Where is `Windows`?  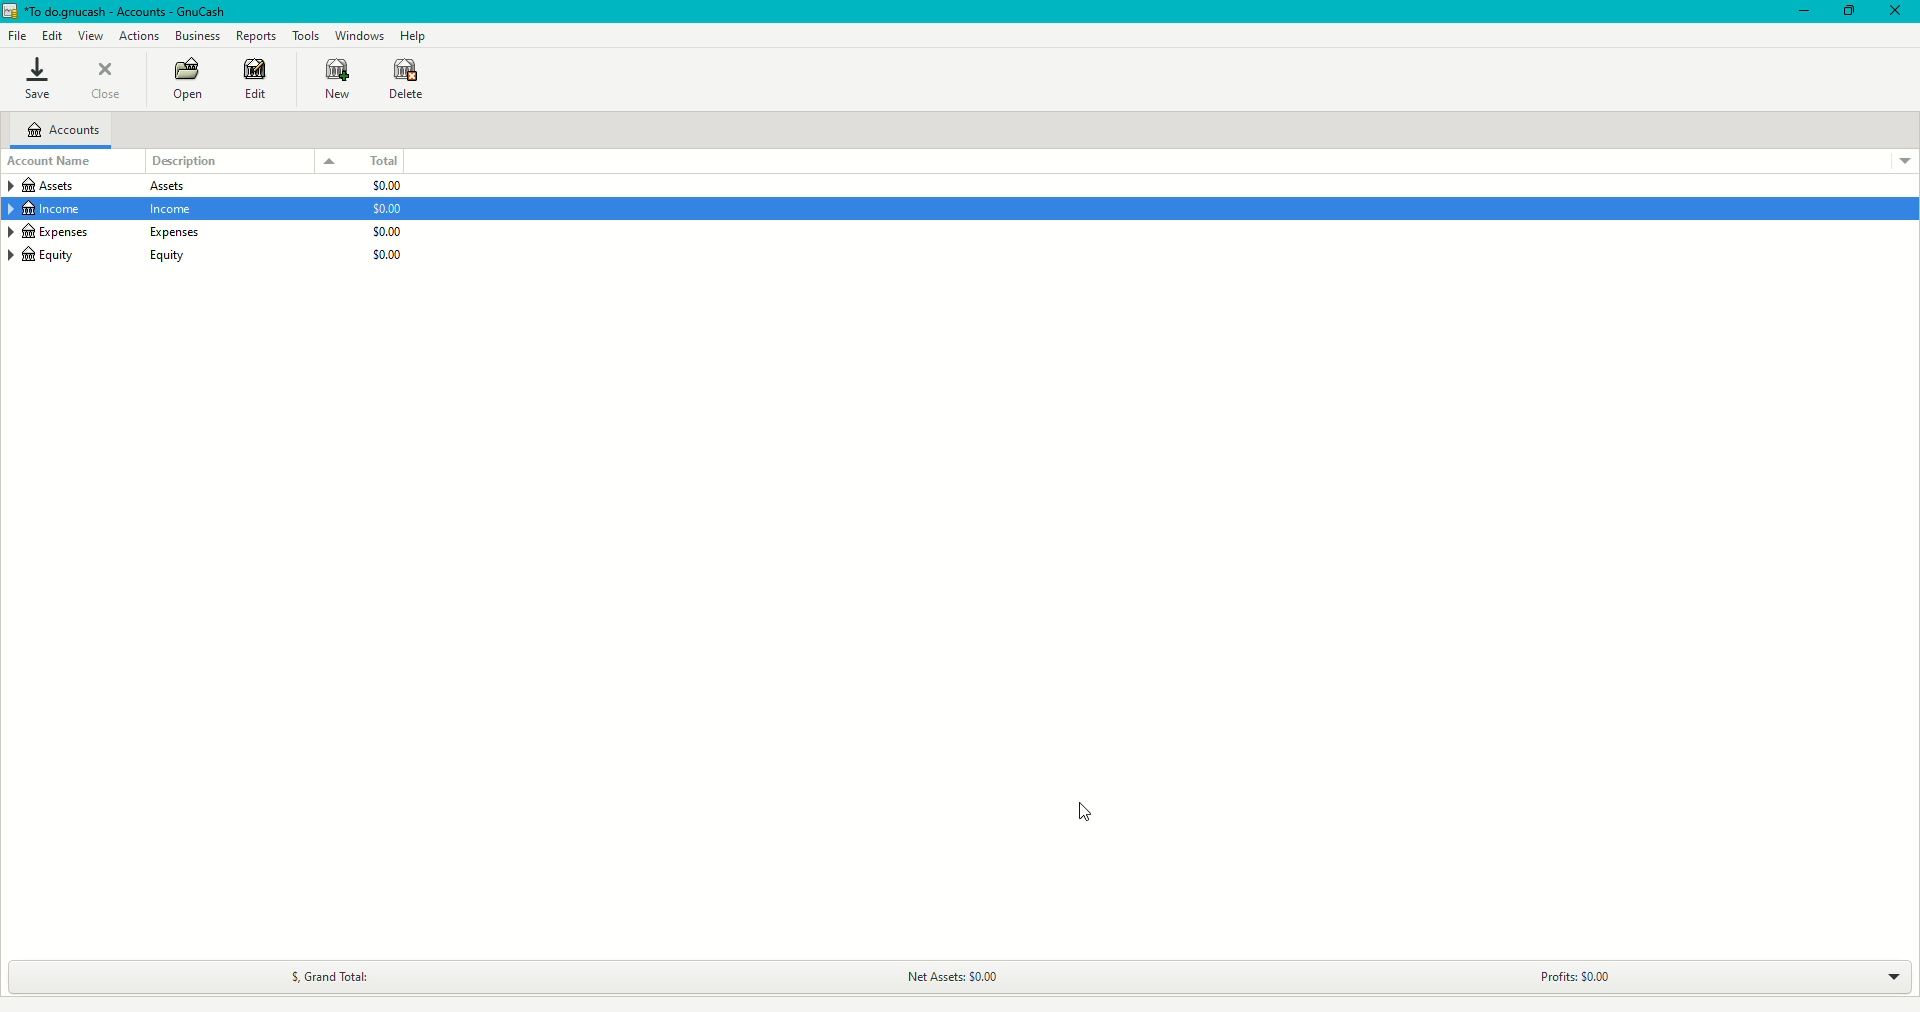
Windows is located at coordinates (362, 36).